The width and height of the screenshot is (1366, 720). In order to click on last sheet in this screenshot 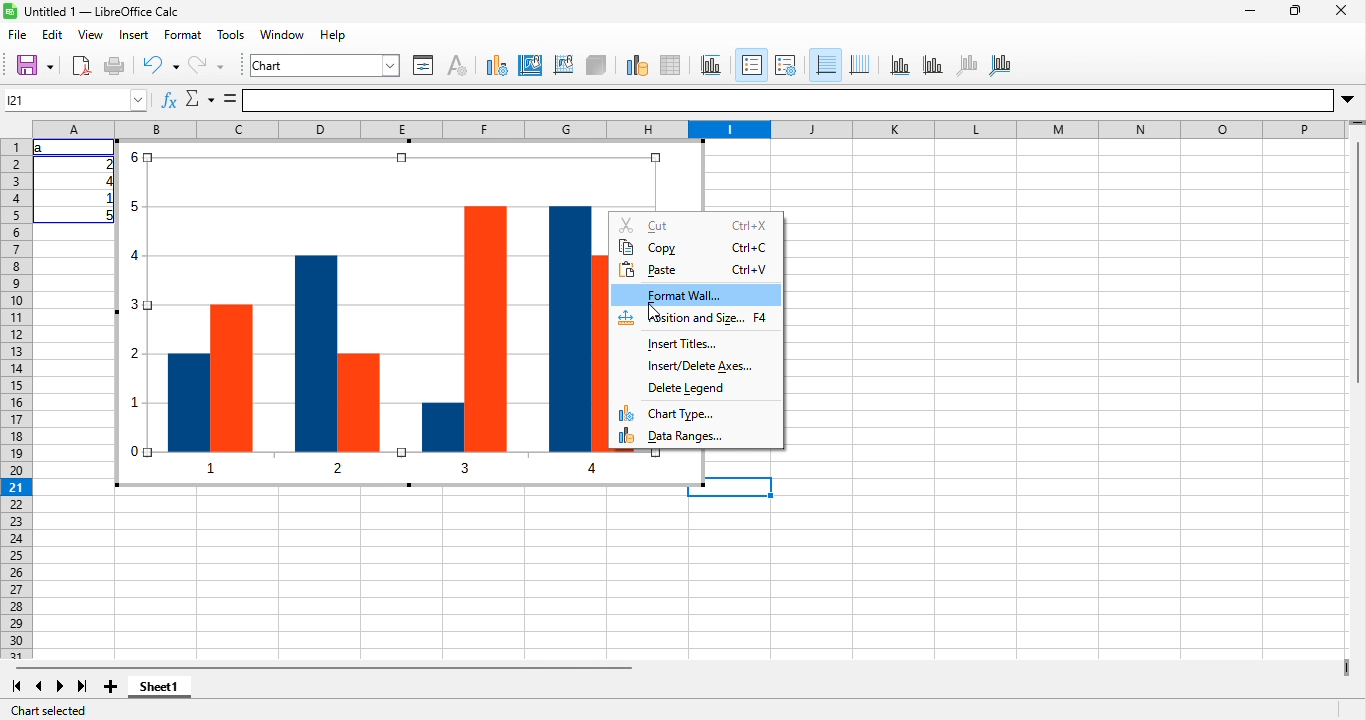, I will do `click(84, 686)`.